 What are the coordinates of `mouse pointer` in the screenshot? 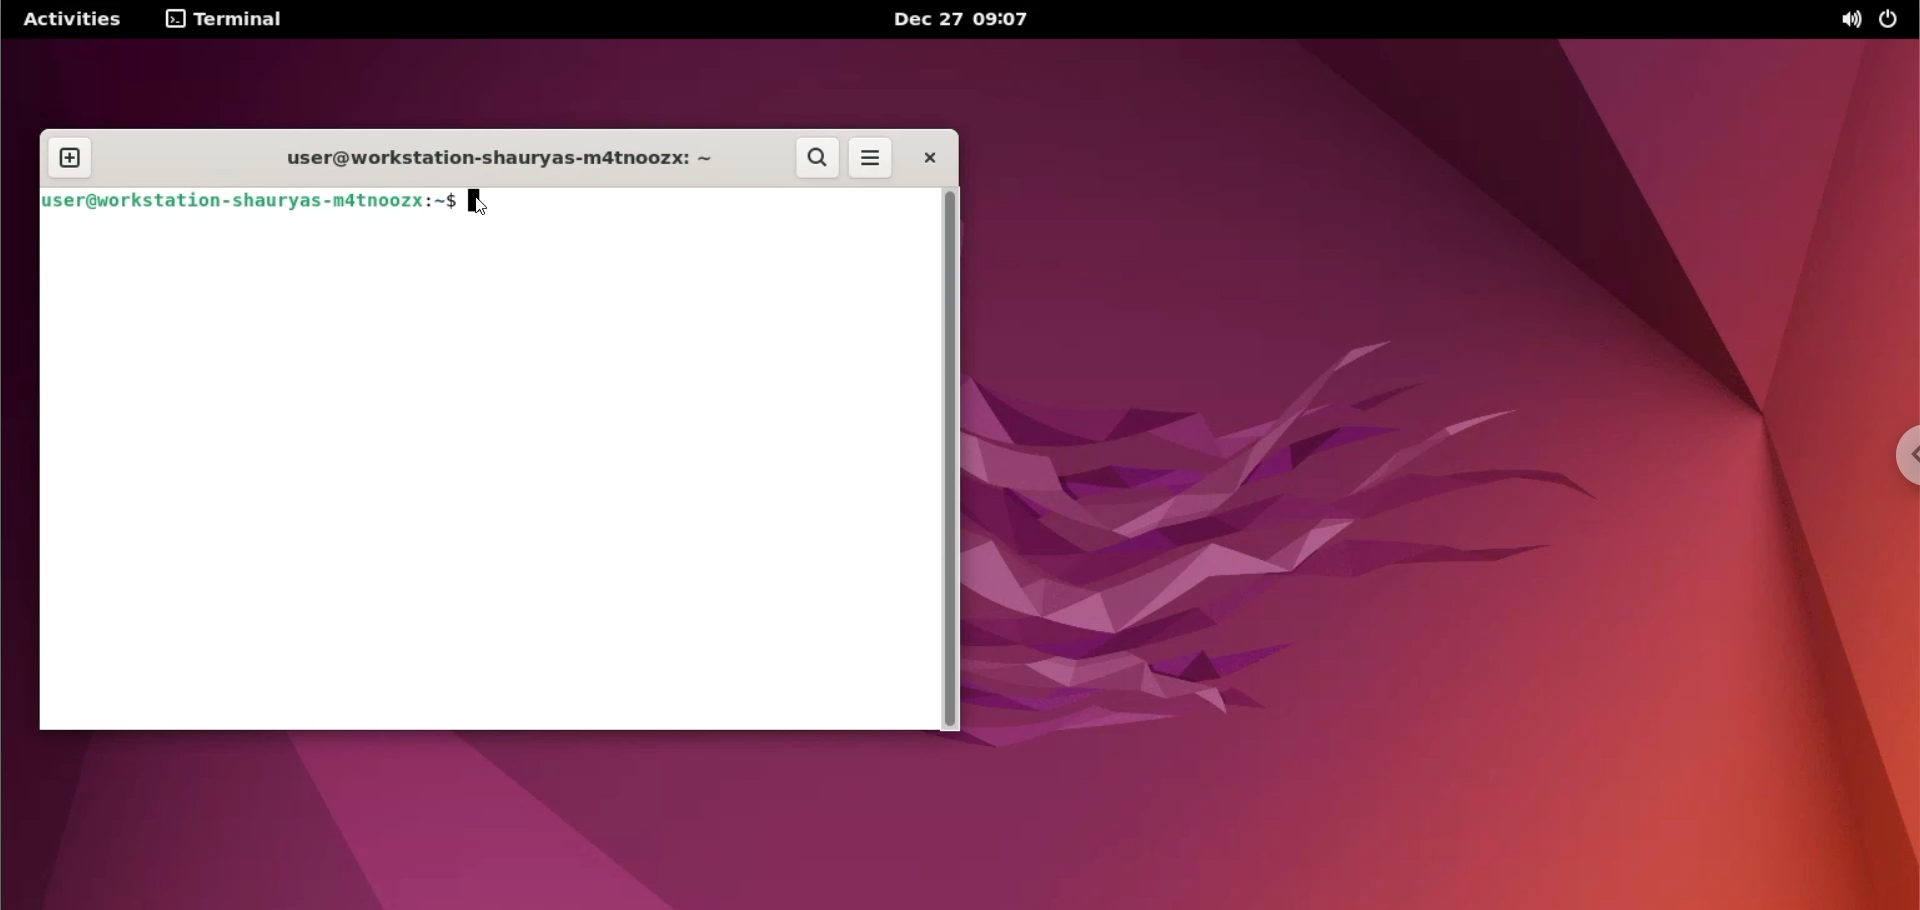 It's located at (479, 206).